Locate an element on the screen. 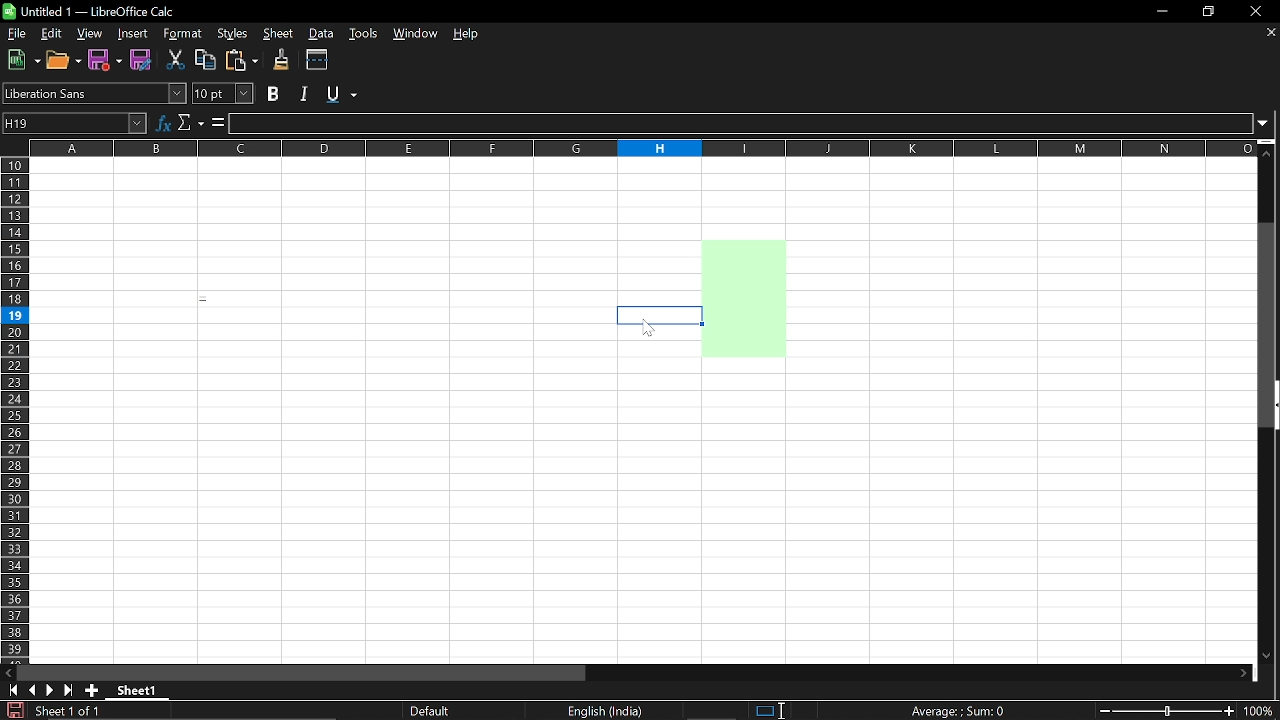  Rows is located at coordinates (14, 409).